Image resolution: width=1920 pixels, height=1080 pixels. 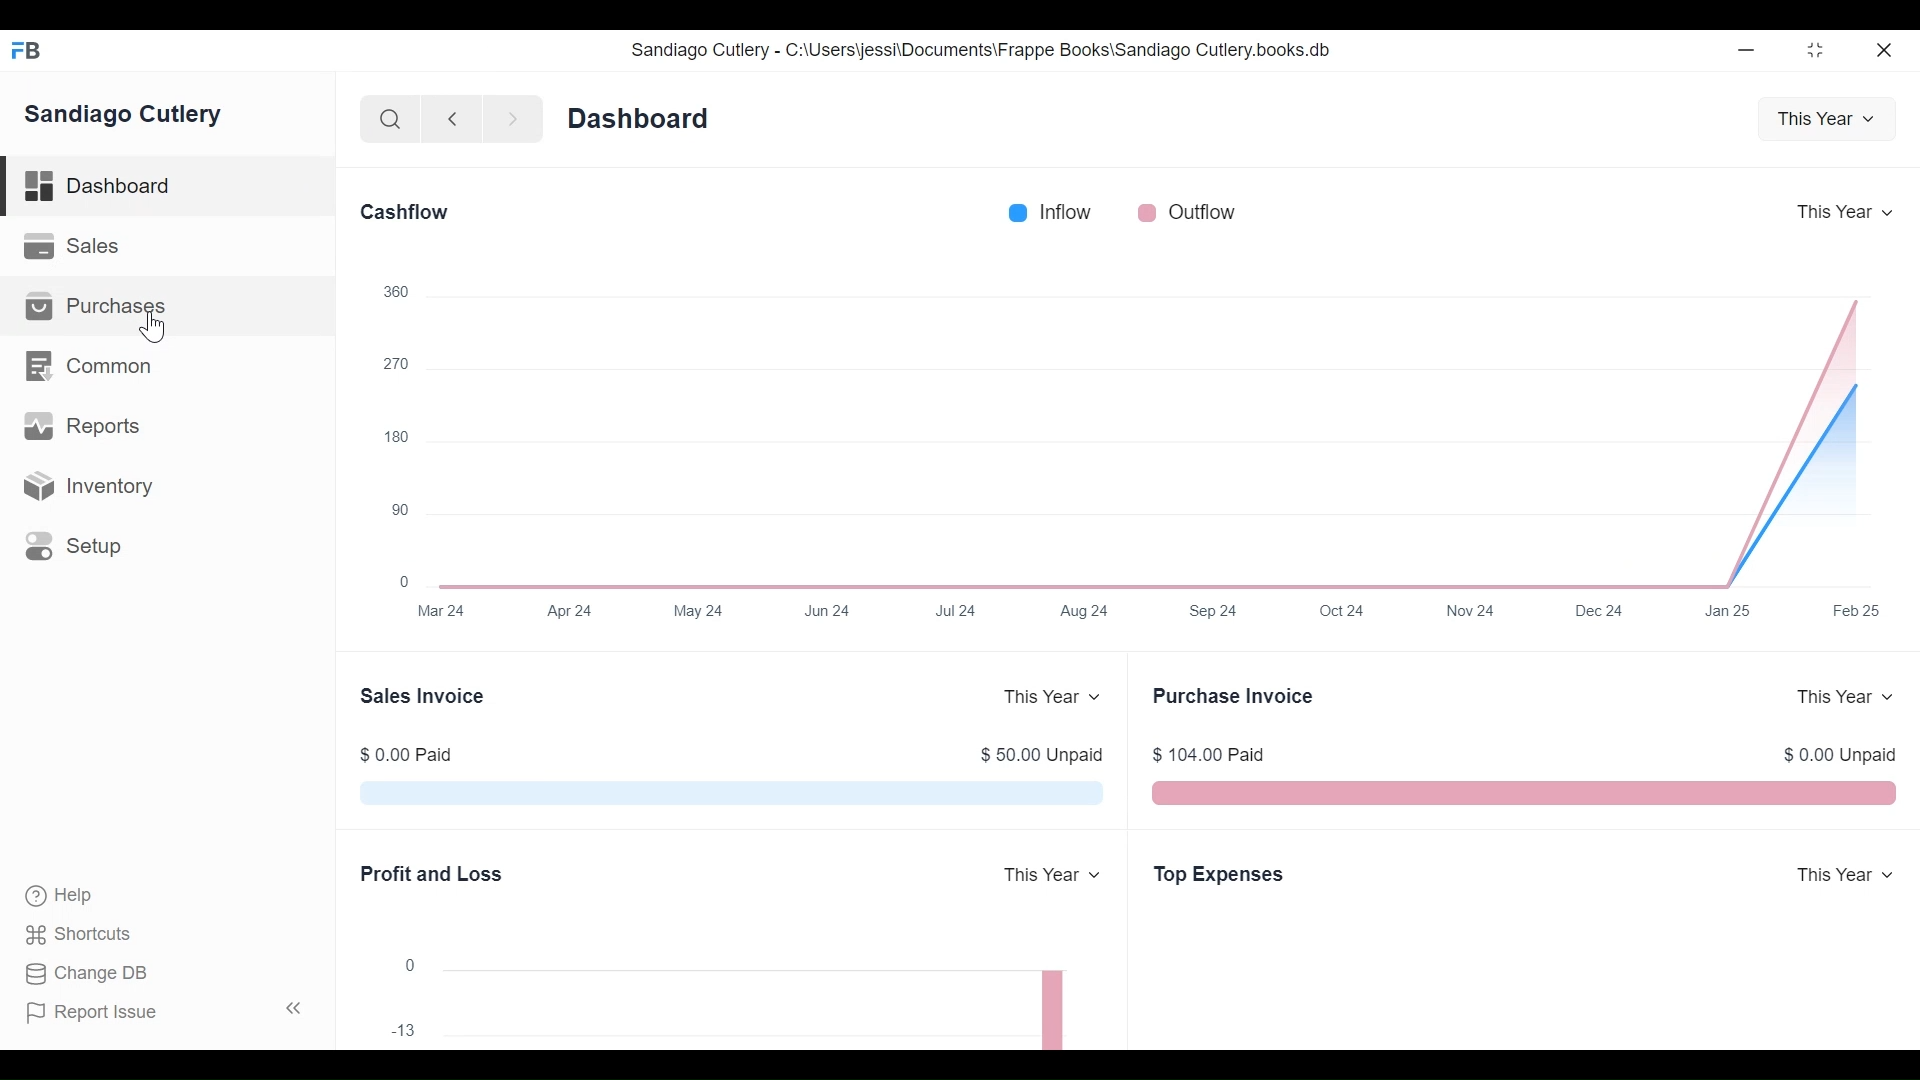 What do you see at coordinates (1216, 612) in the screenshot?
I see `Sep 24` at bounding box center [1216, 612].